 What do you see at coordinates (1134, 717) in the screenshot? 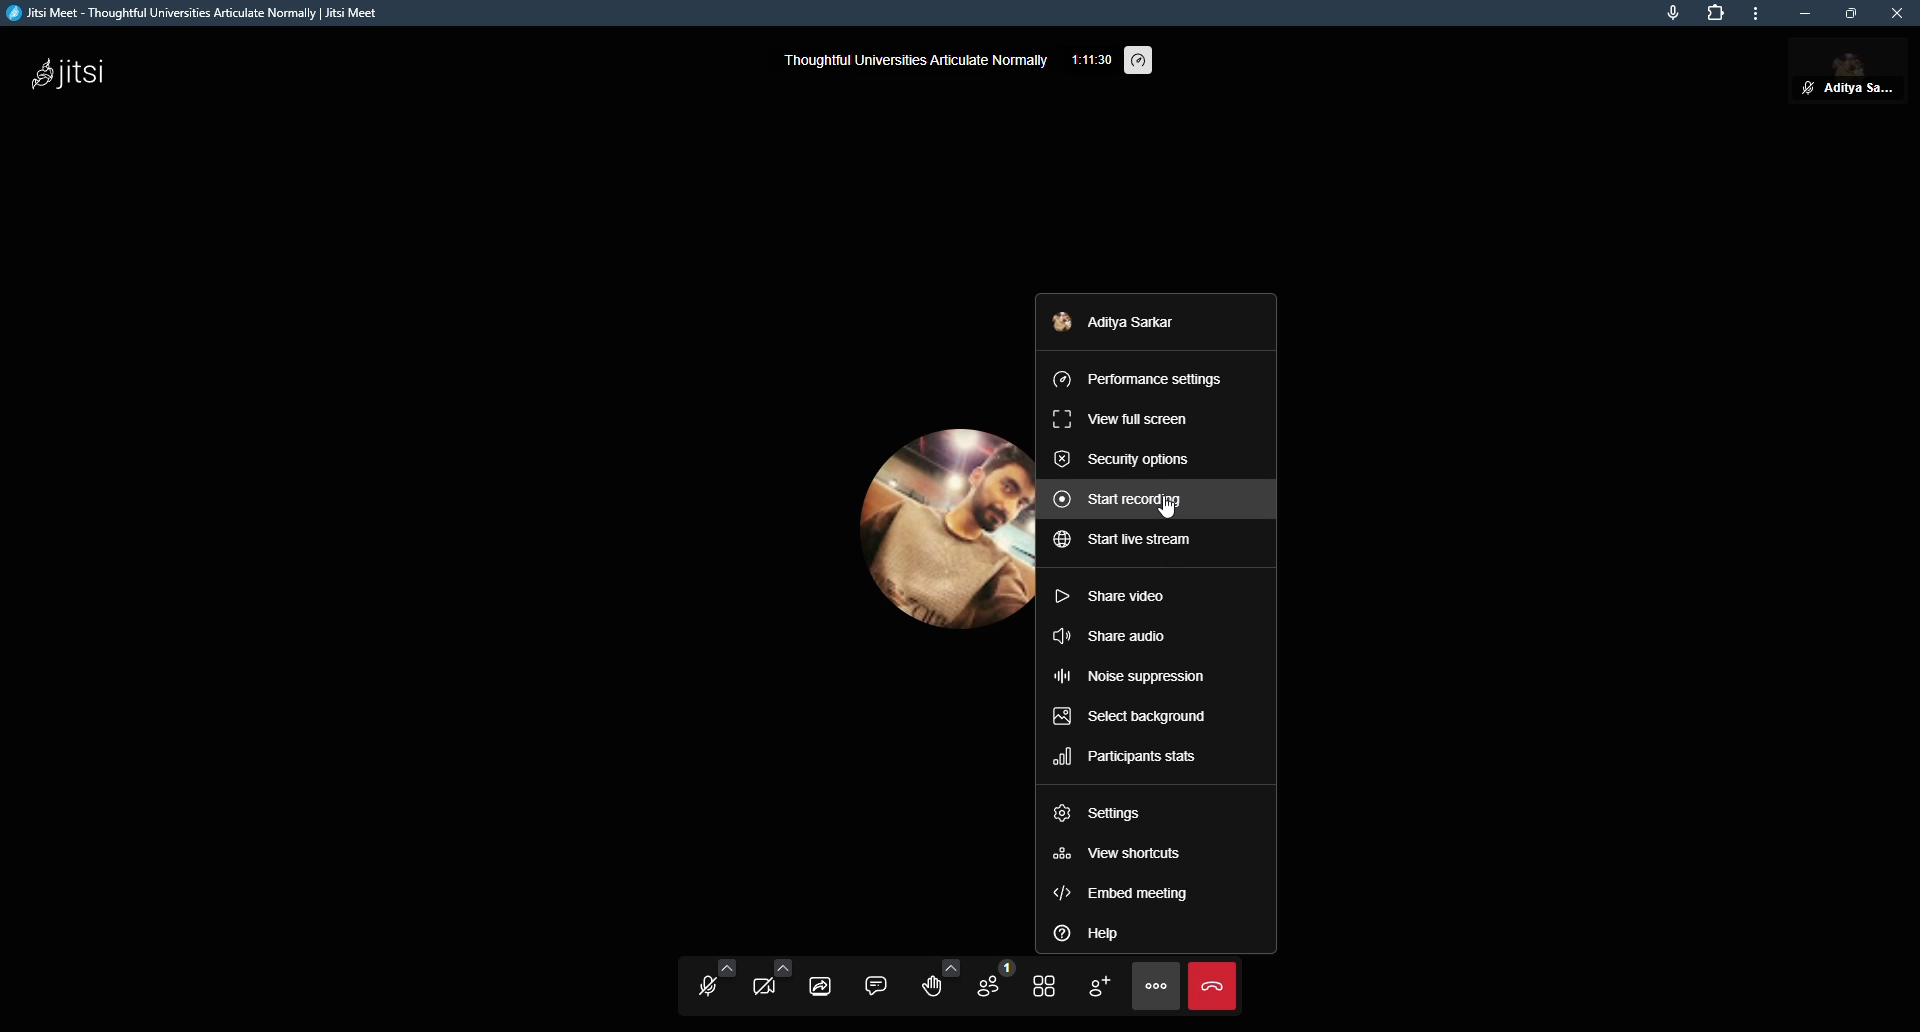
I see `select background` at bounding box center [1134, 717].